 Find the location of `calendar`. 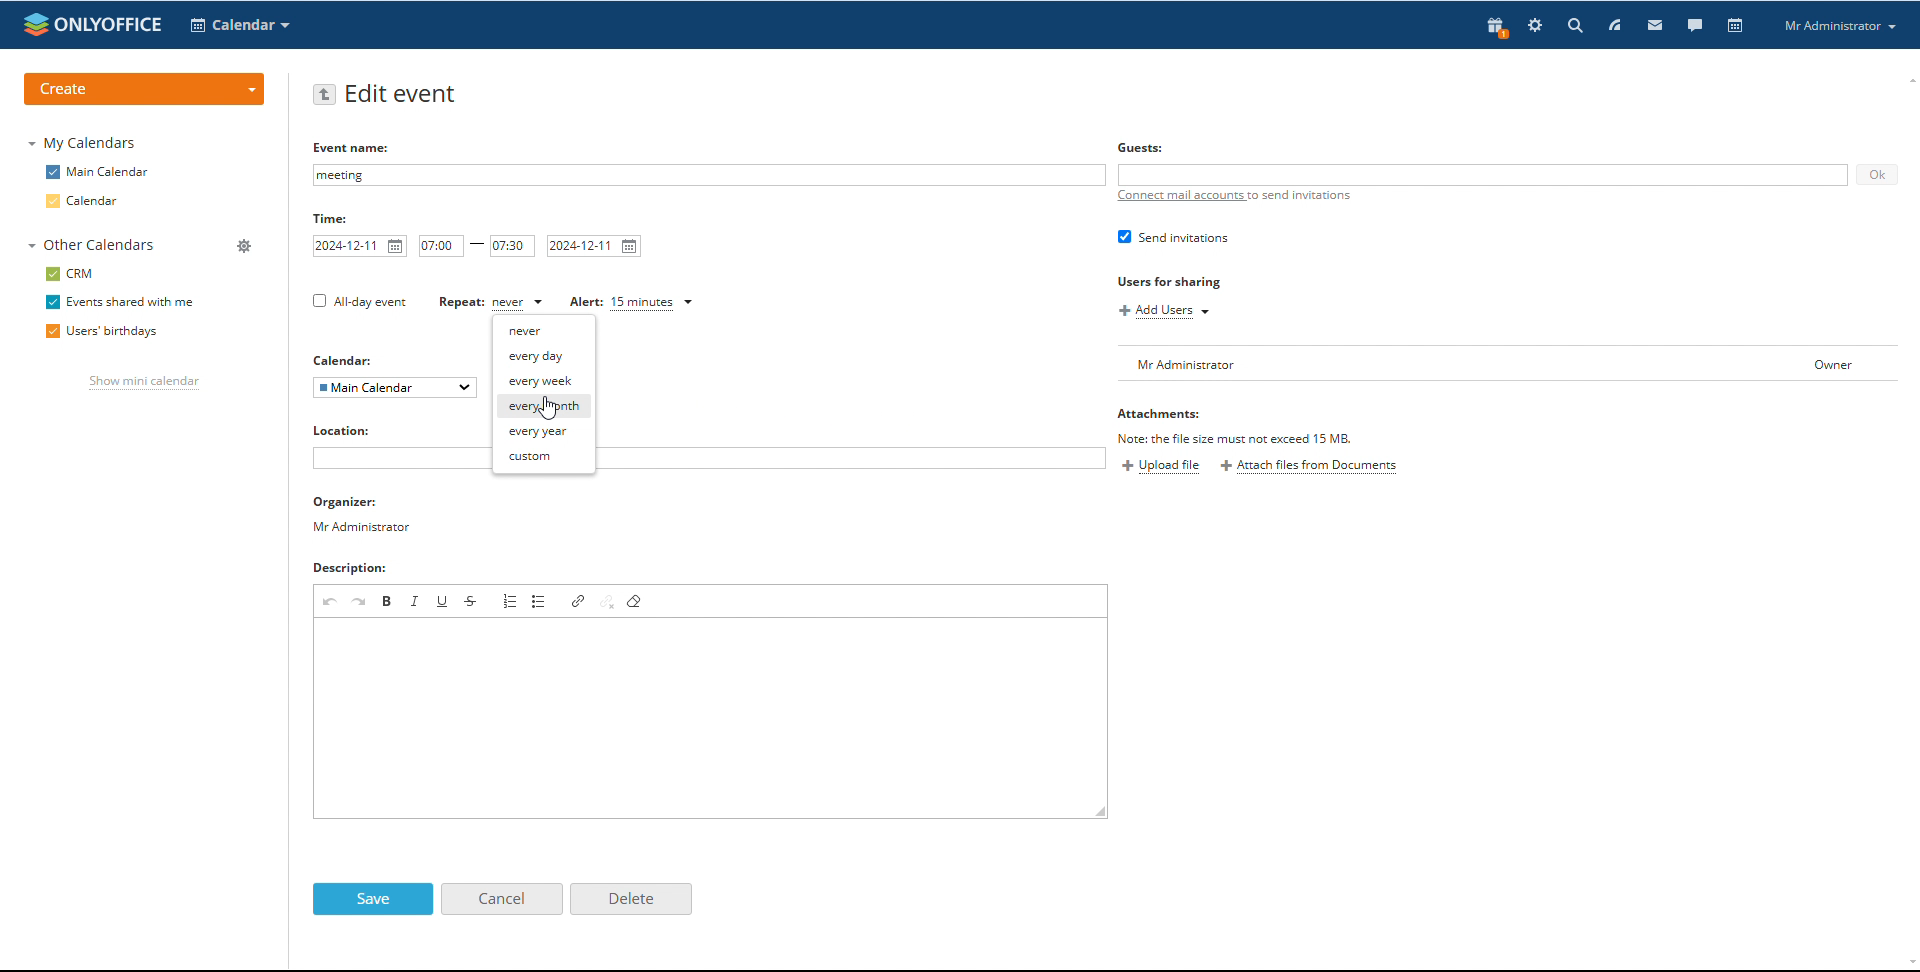

calendar is located at coordinates (1737, 25).